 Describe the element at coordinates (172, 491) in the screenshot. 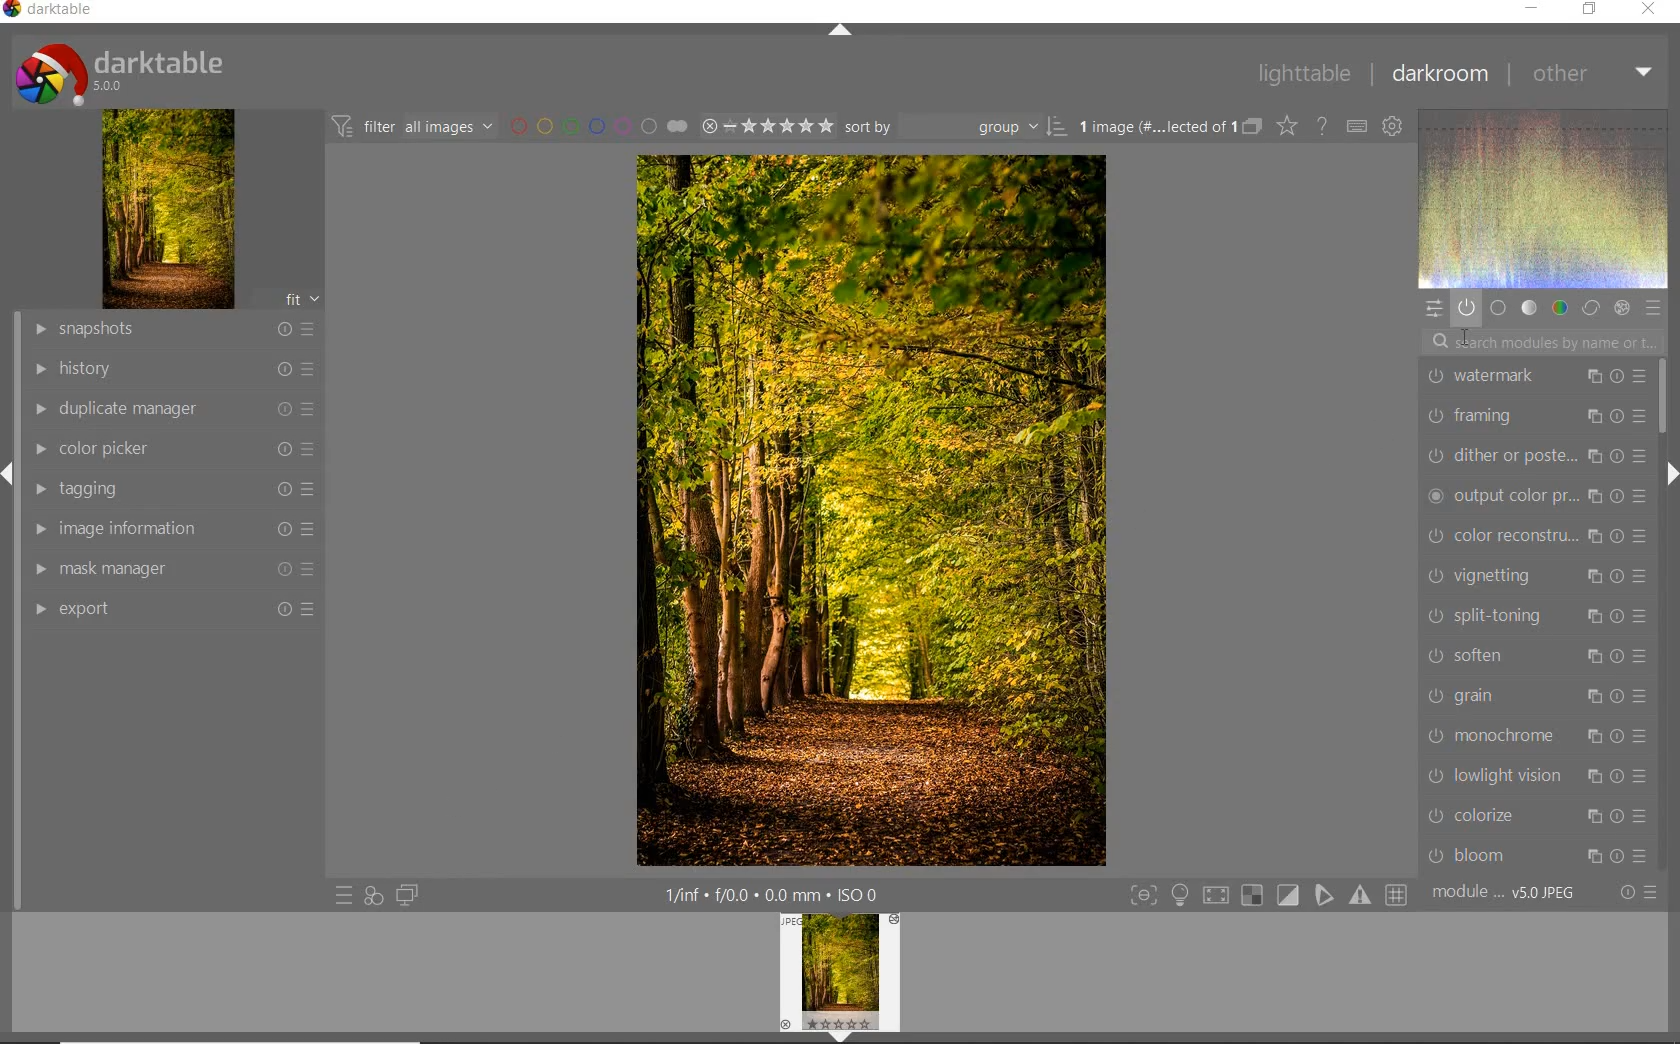

I see `tagging` at that location.